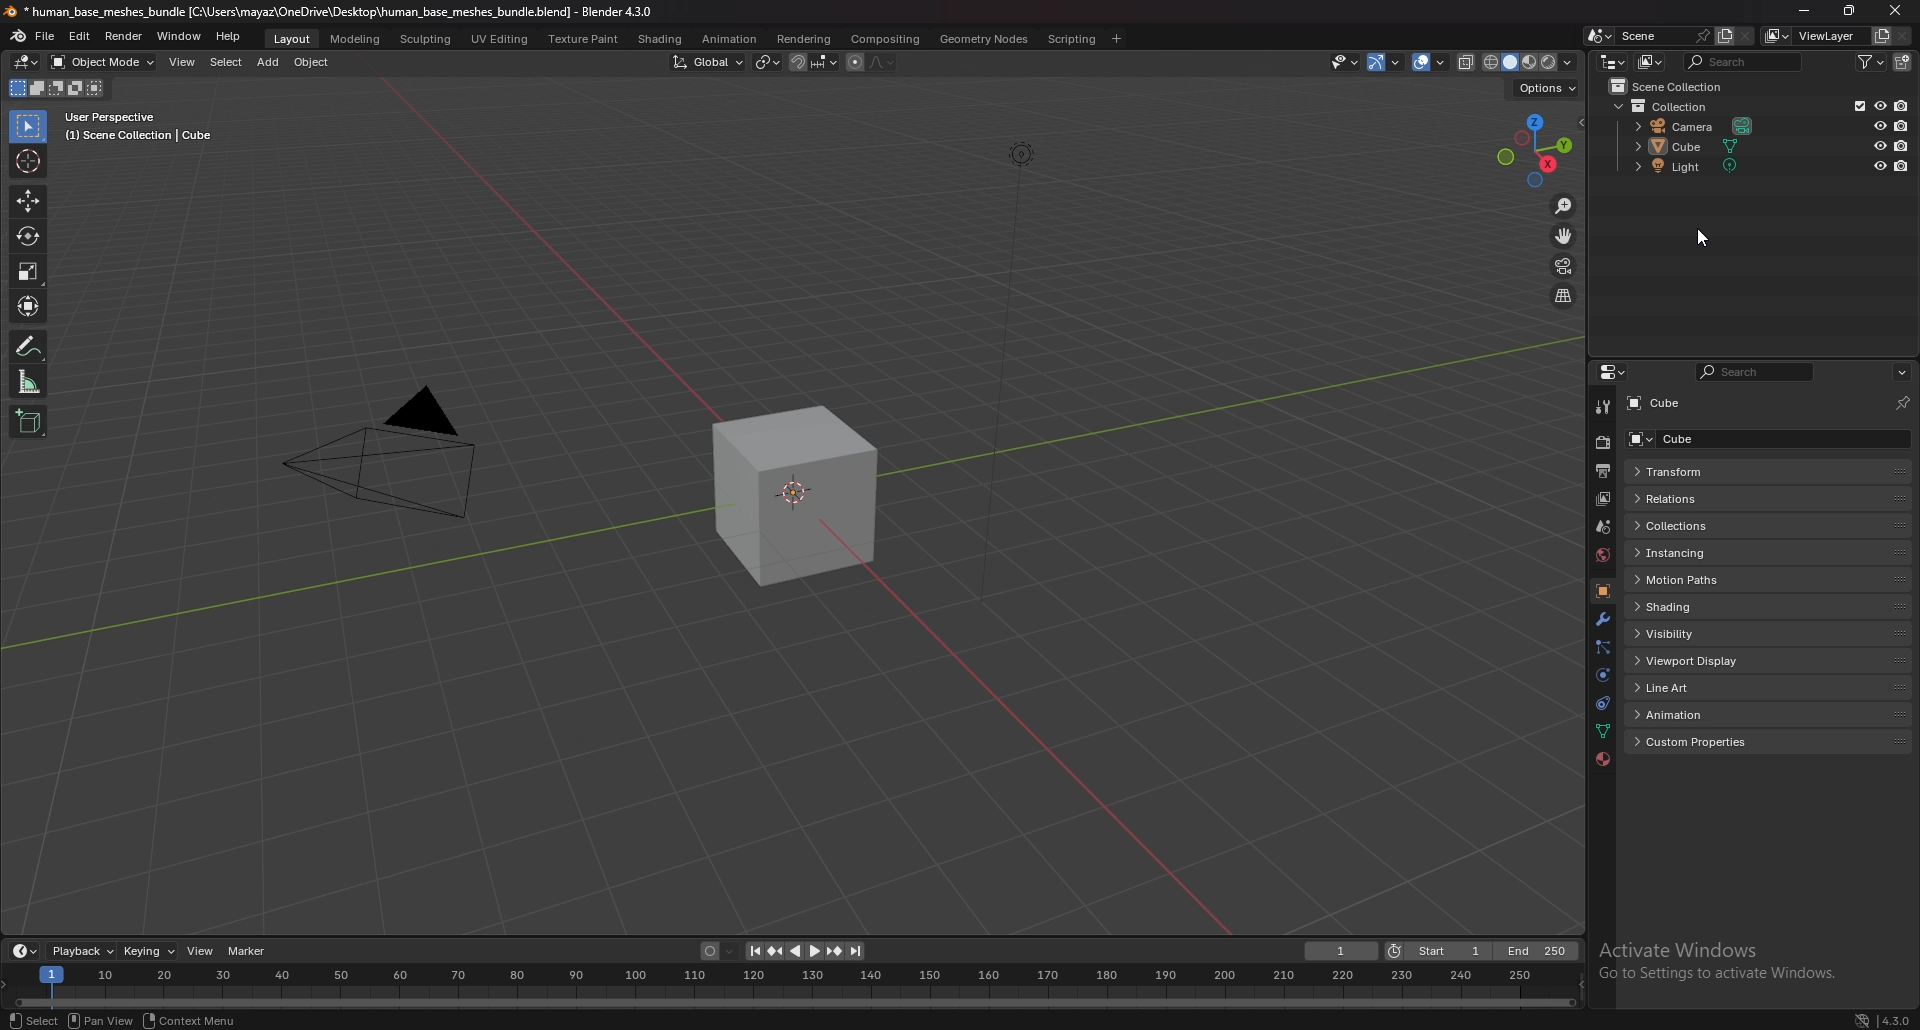  I want to click on view layer, so click(1602, 499).